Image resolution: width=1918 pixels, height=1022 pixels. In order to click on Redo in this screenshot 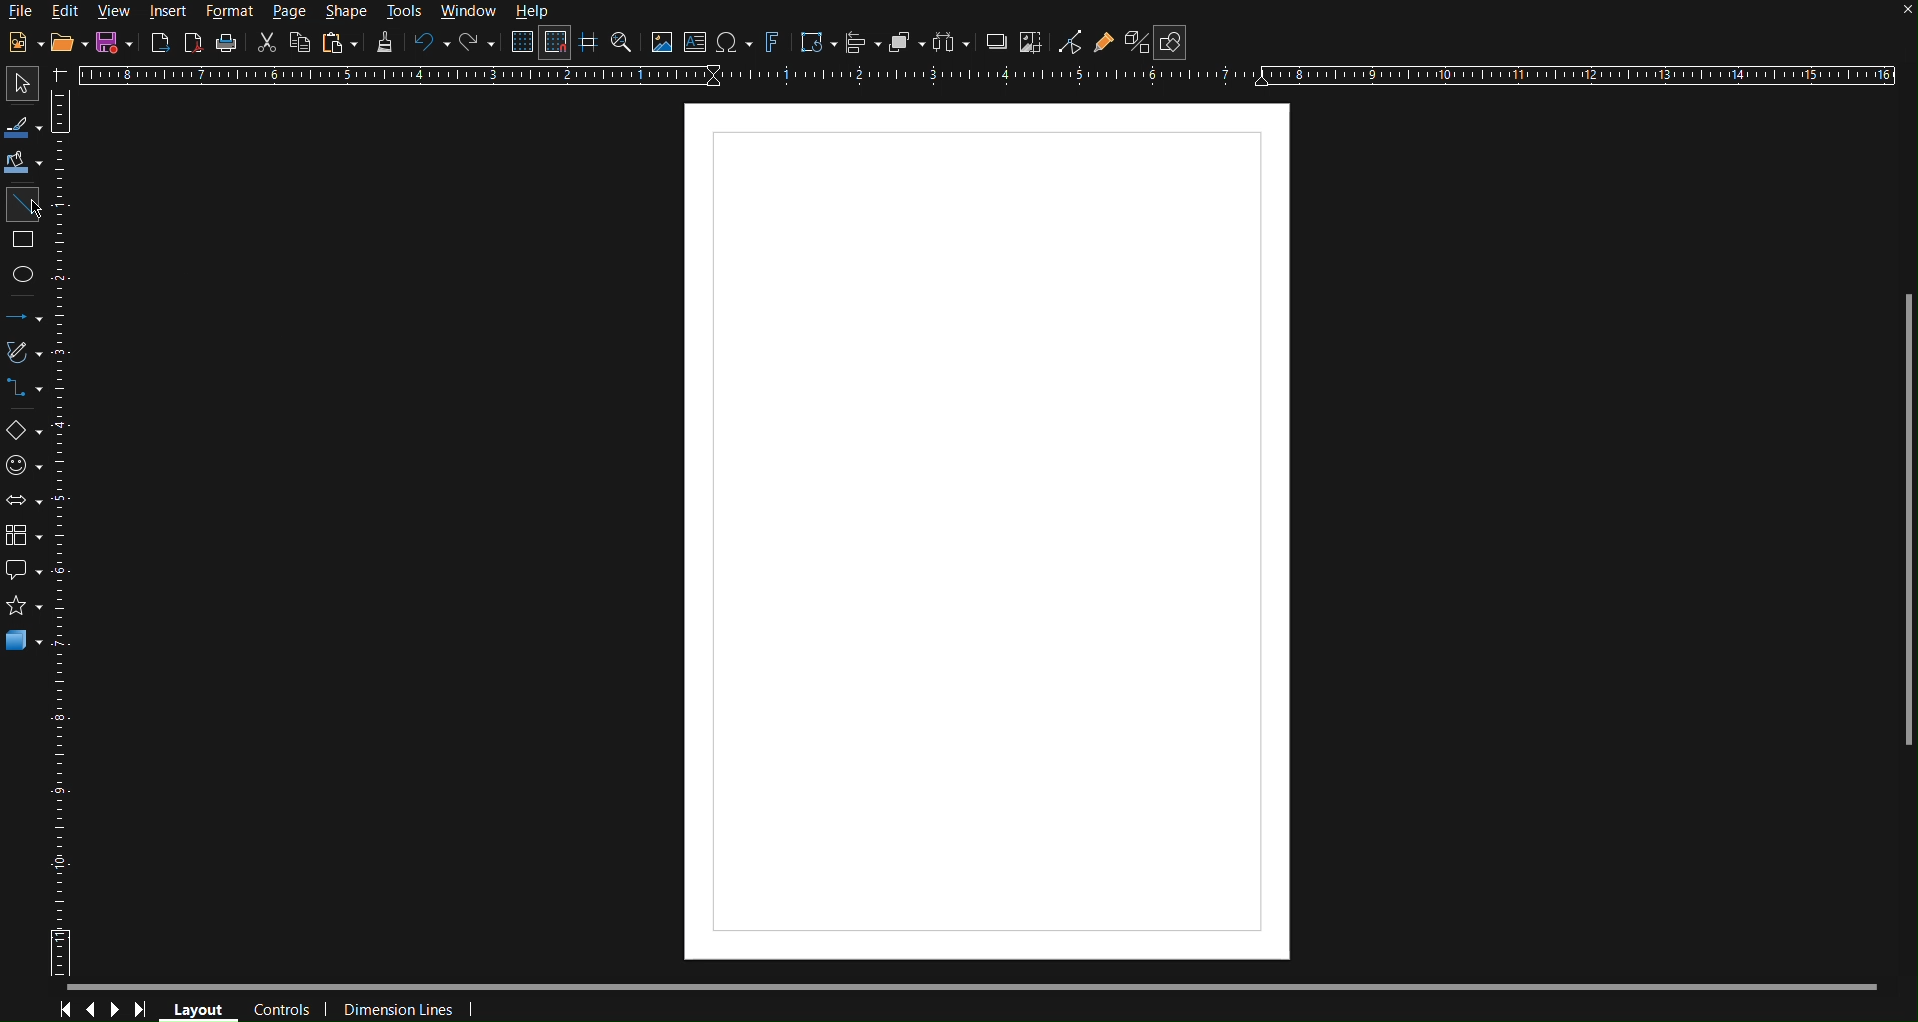, I will do `click(479, 43)`.